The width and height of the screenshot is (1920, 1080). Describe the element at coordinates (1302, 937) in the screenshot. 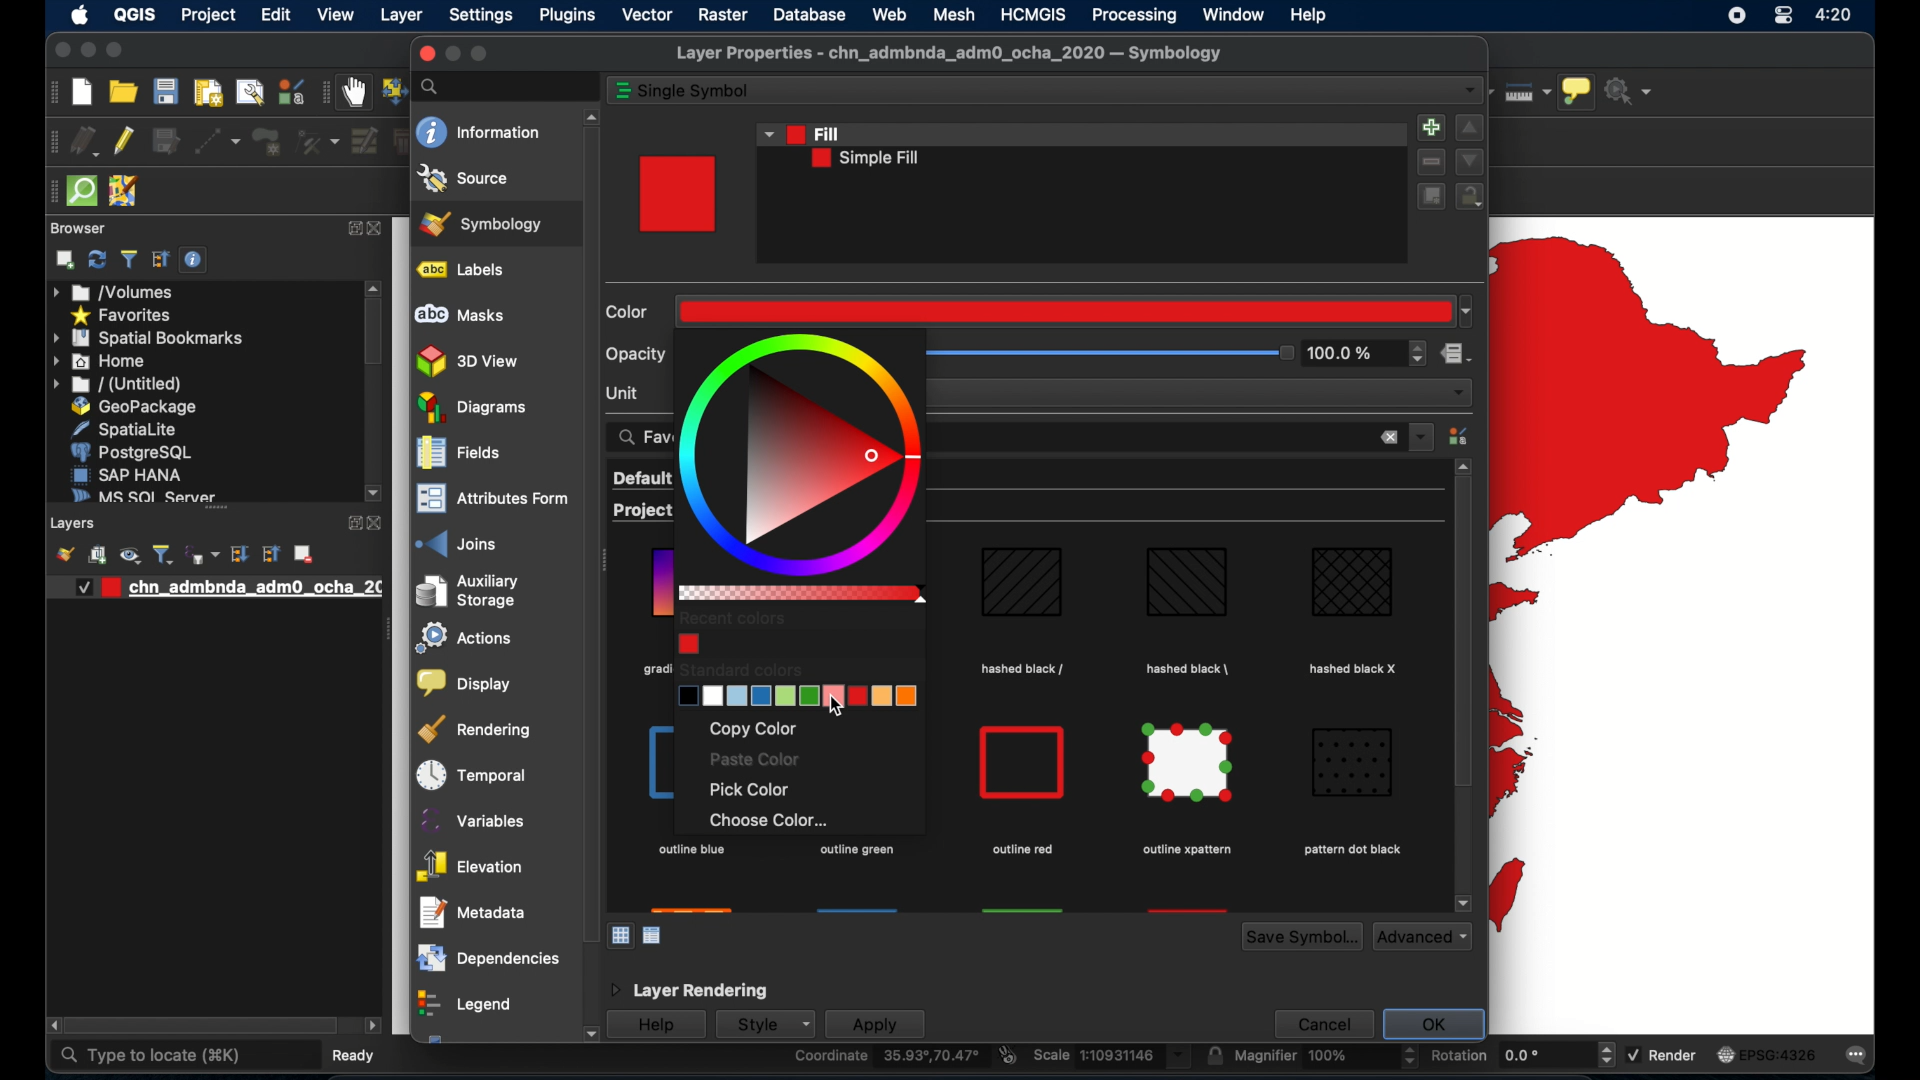

I see `save symbol` at that location.